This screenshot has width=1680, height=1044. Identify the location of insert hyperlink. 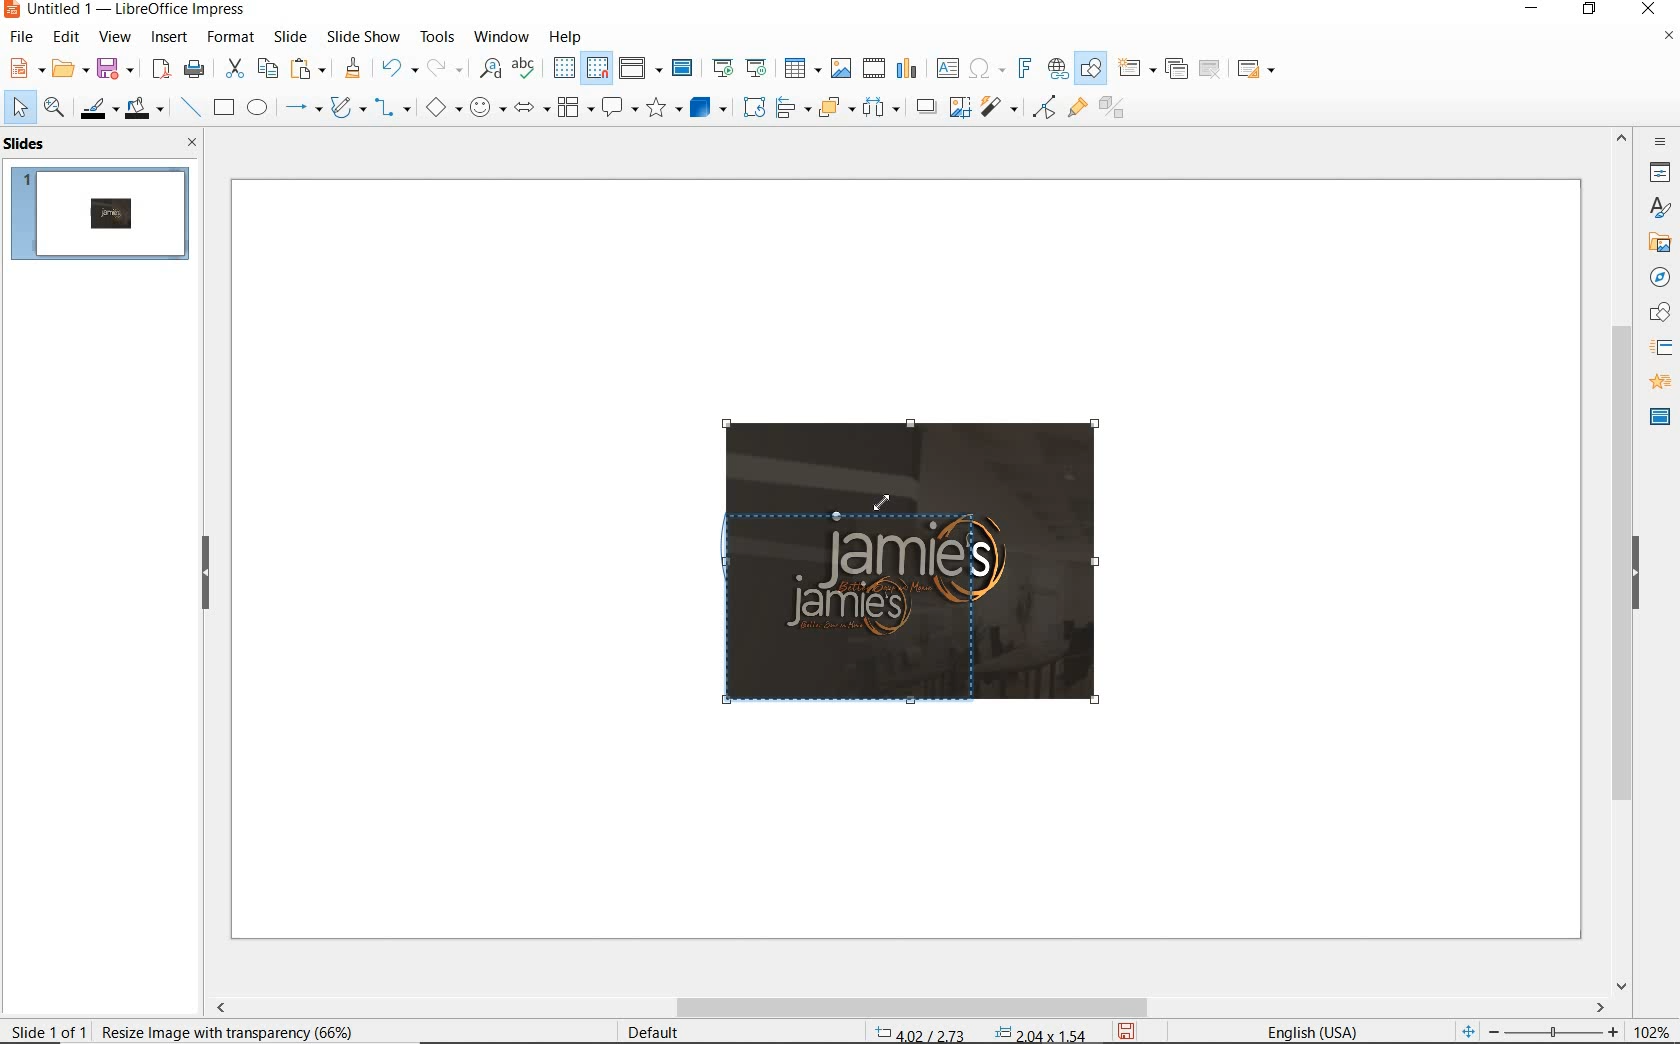
(1058, 69).